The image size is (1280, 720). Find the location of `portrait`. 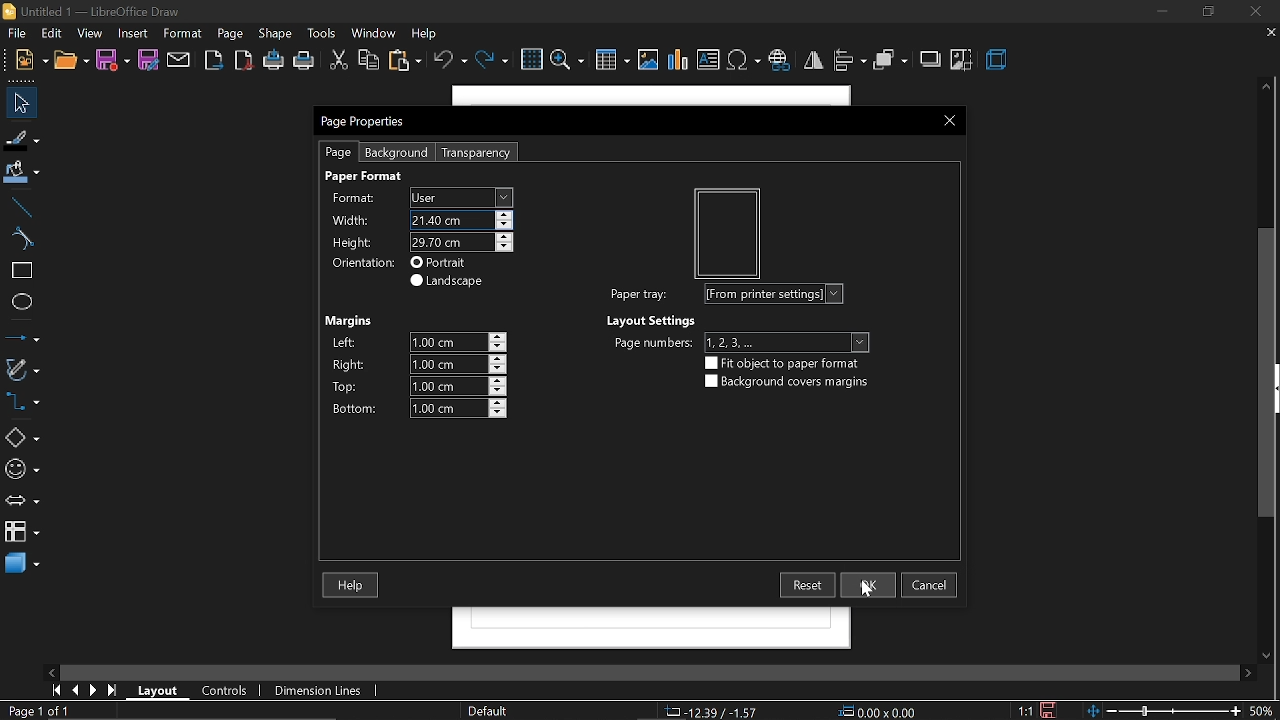

portrait is located at coordinates (438, 262).